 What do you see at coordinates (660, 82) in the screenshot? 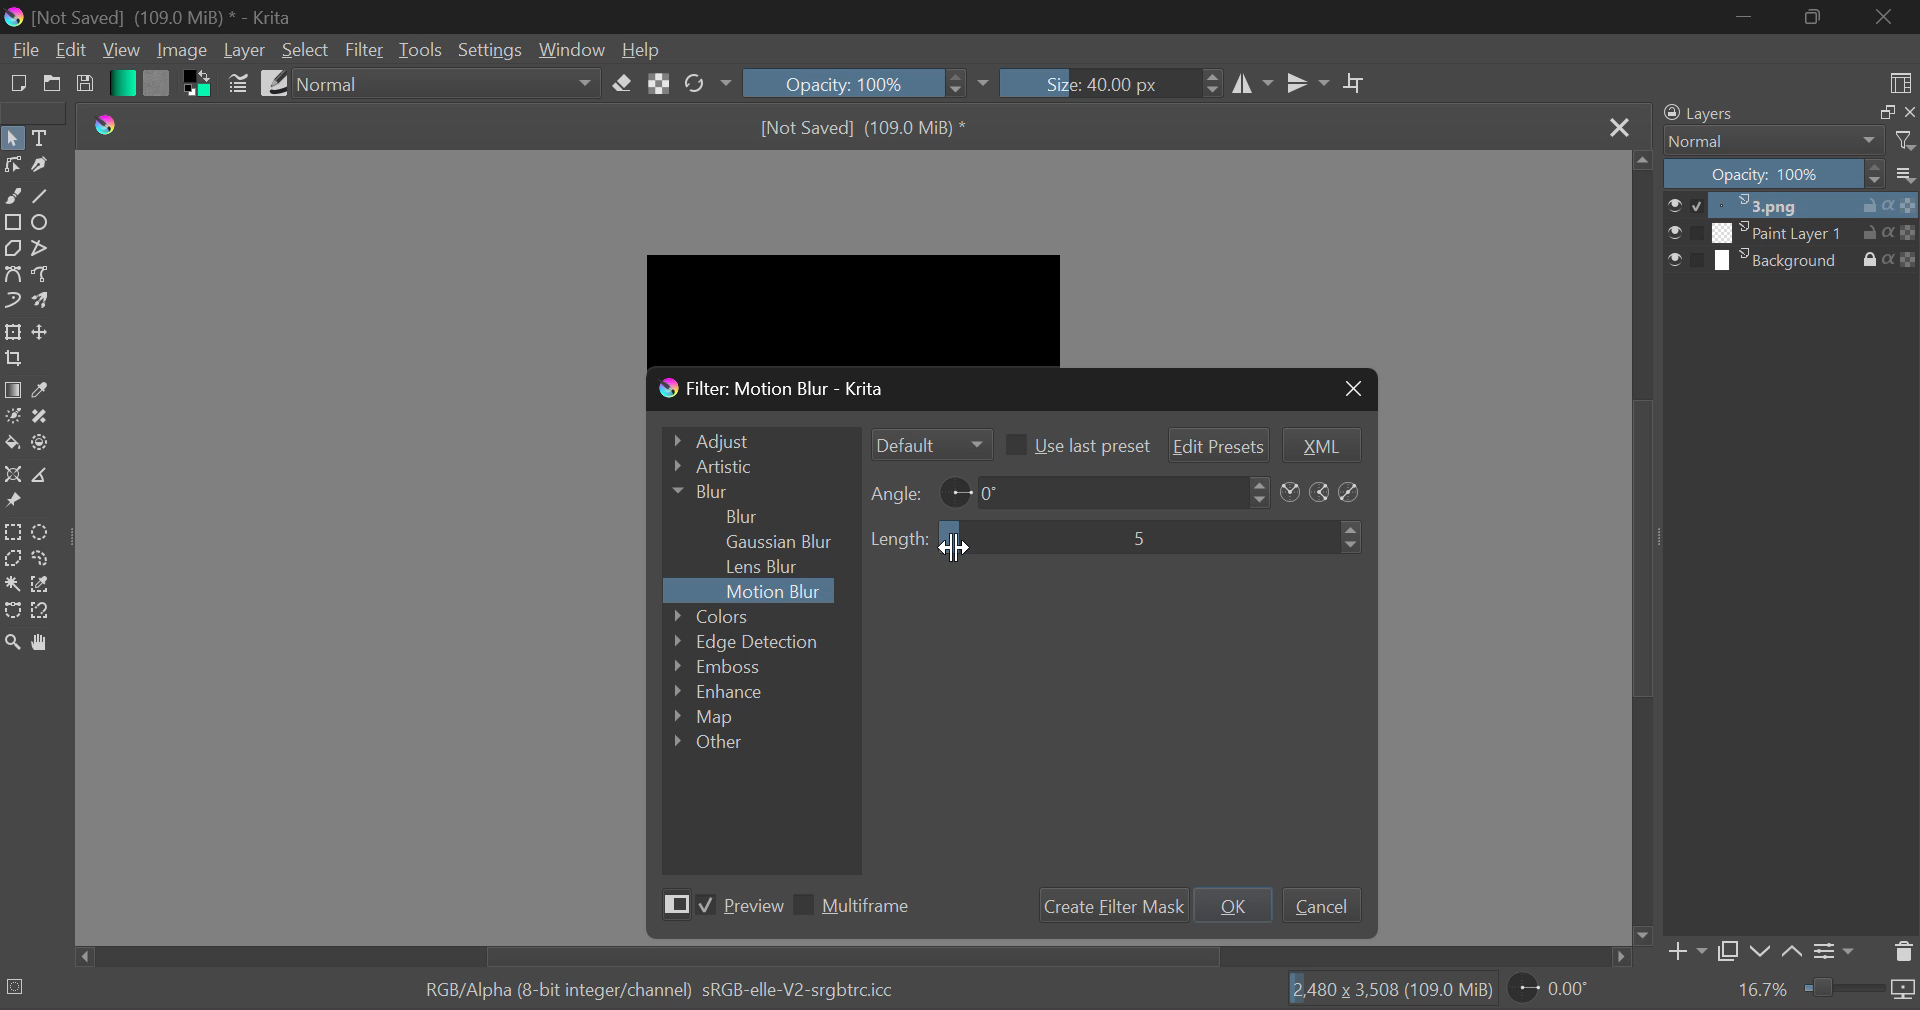
I see `Lock Alpha` at bounding box center [660, 82].